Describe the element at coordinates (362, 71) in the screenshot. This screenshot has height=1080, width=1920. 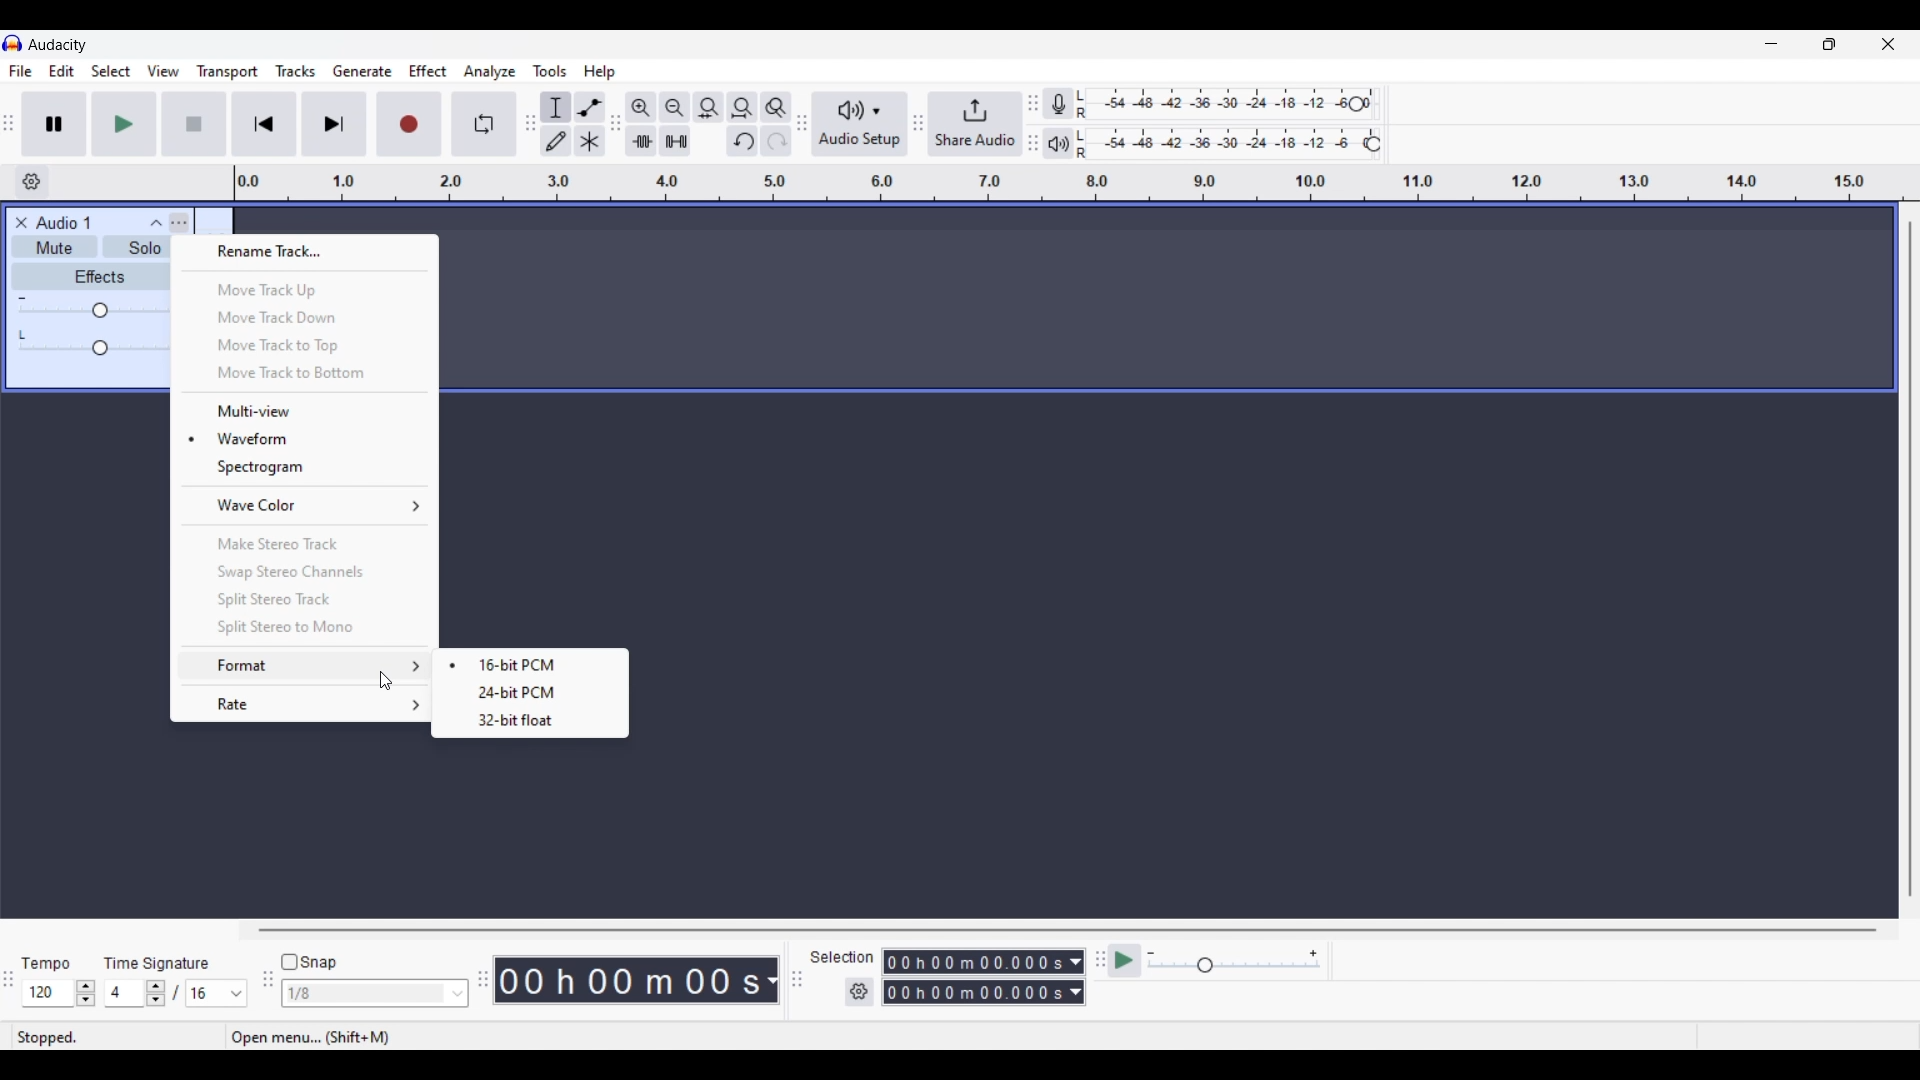
I see `Generate menu` at that location.